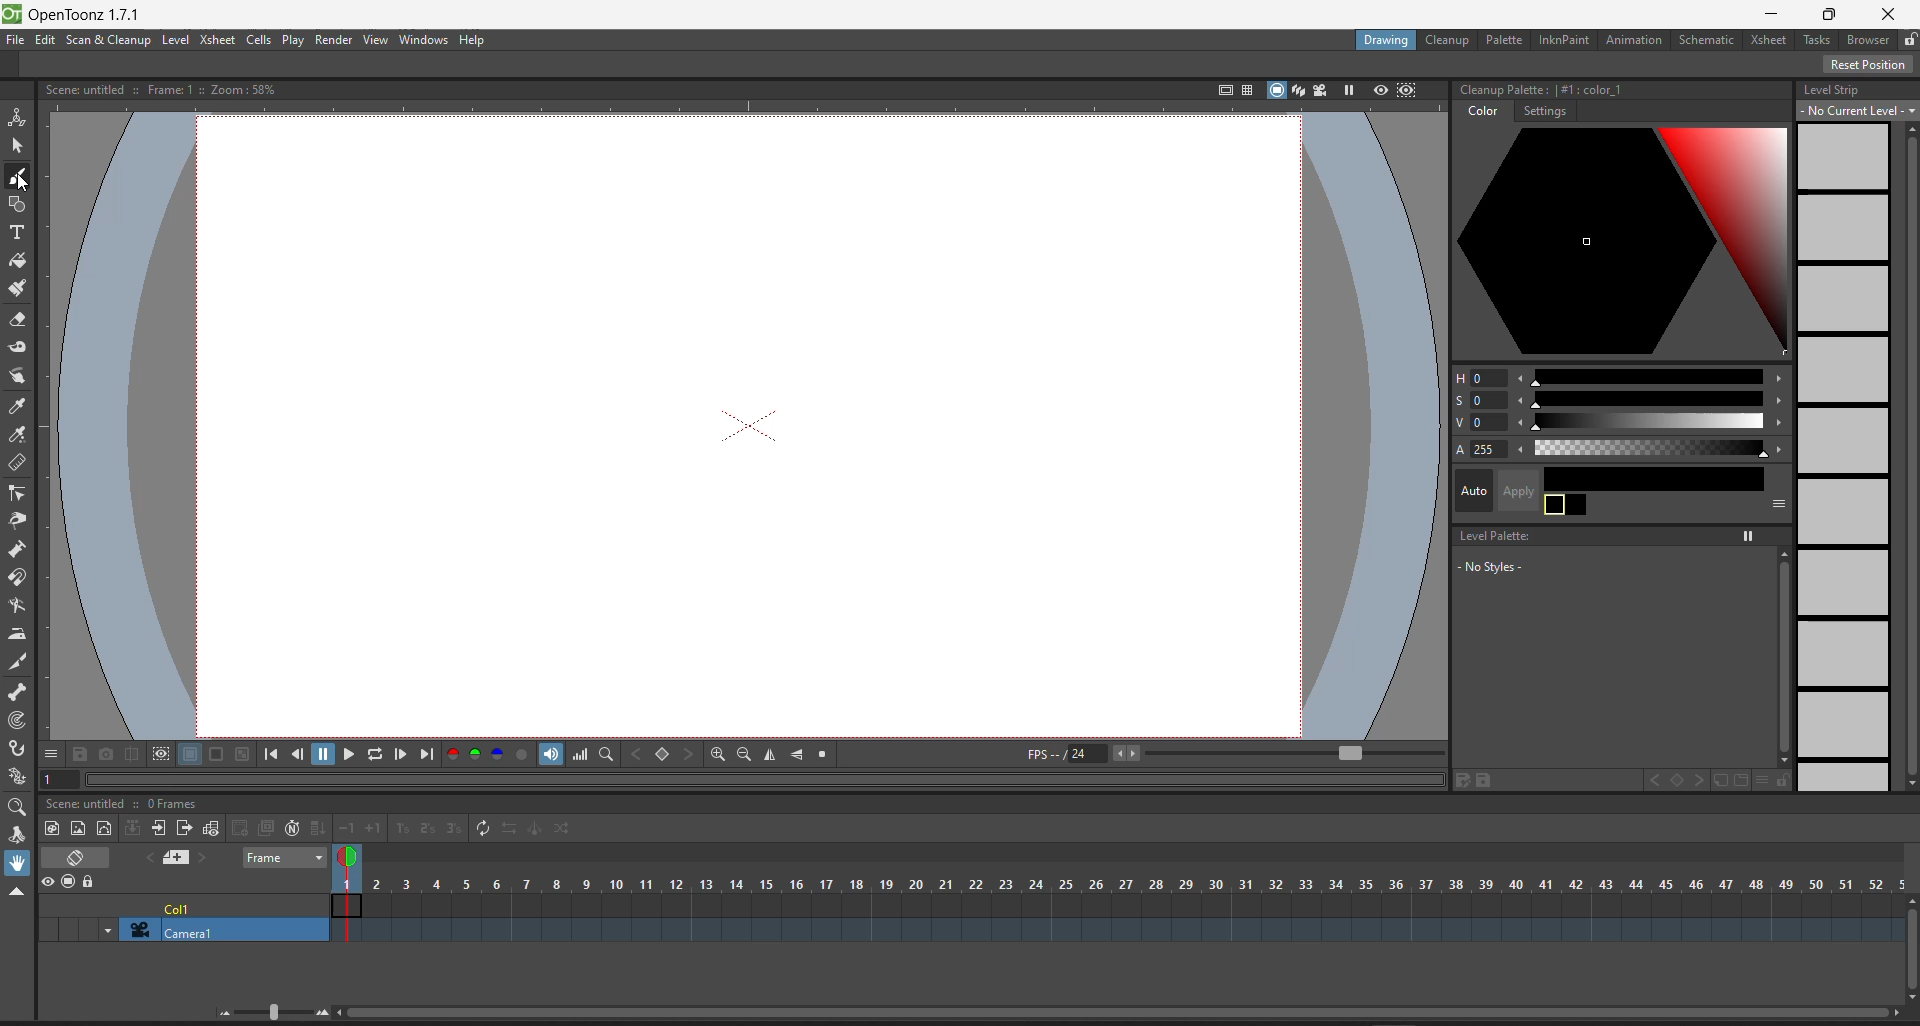 The width and height of the screenshot is (1920, 1026). What do you see at coordinates (760, 422) in the screenshot?
I see `working area` at bounding box center [760, 422].